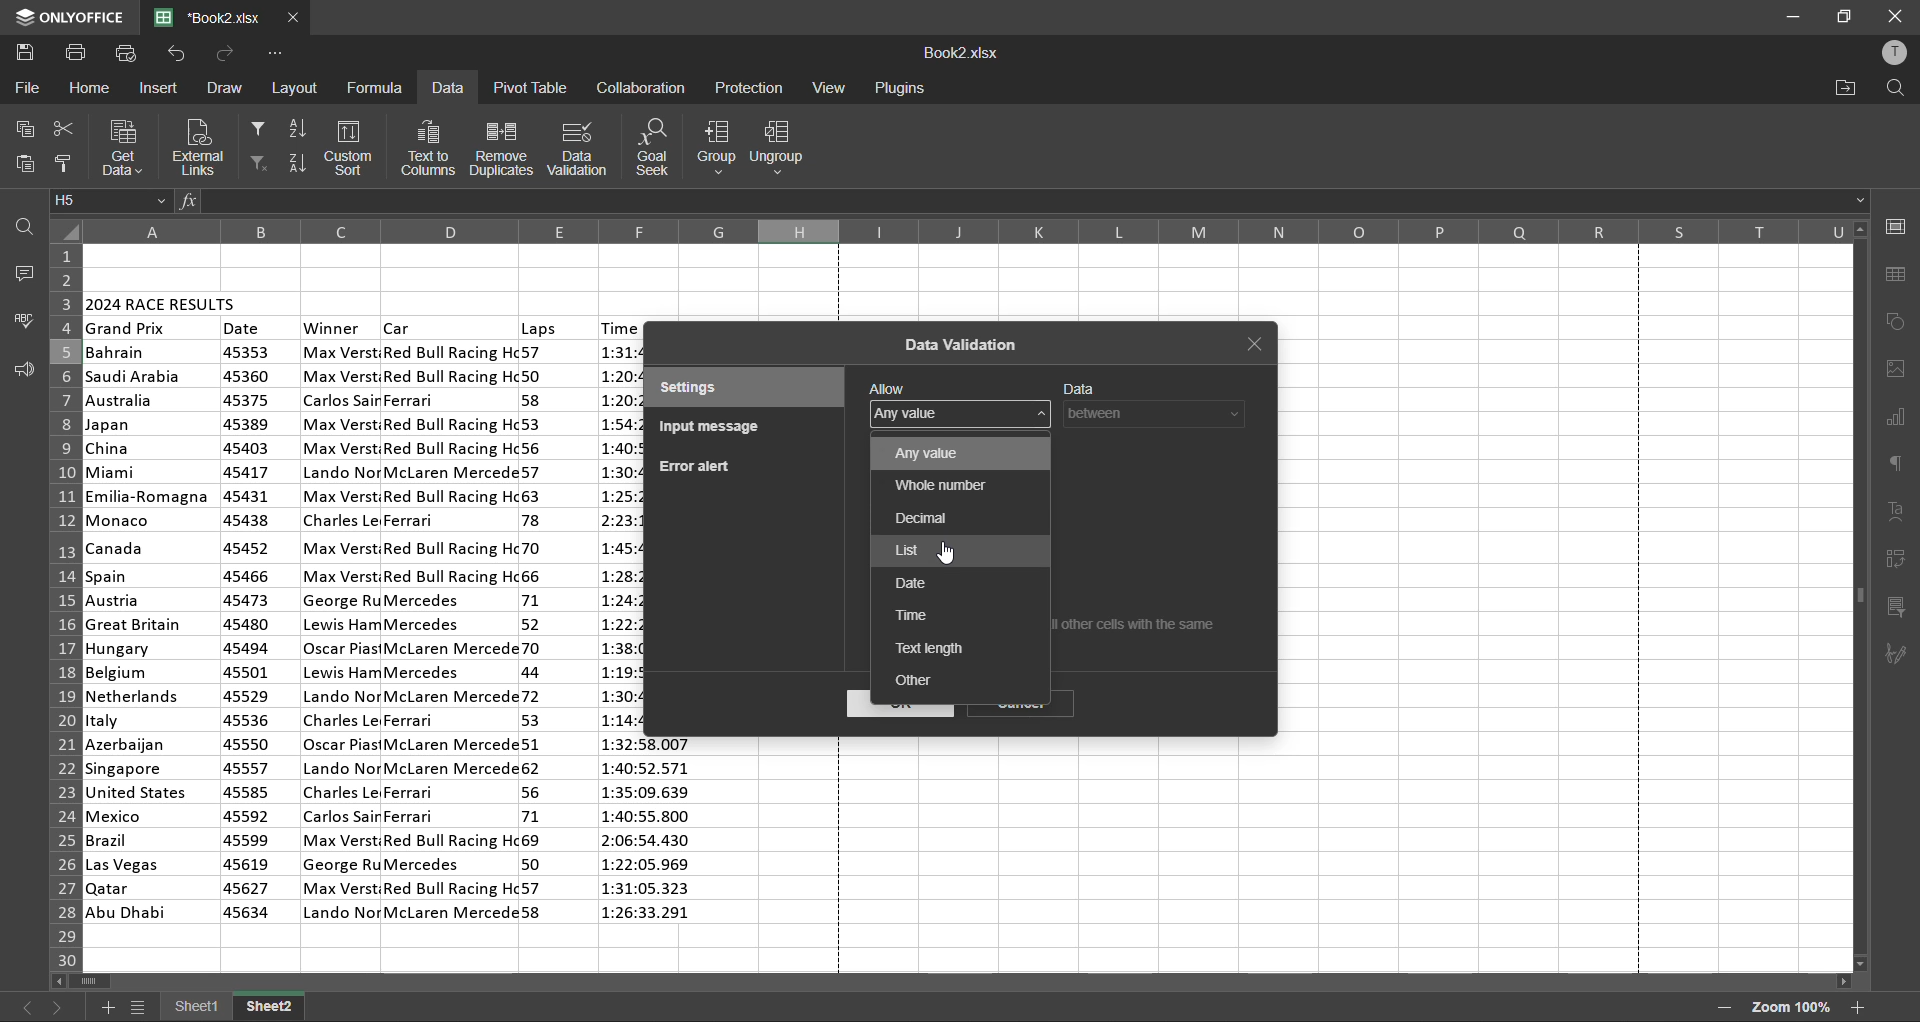  What do you see at coordinates (1896, 420) in the screenshot?
I see `charts` at bounding box center [1896, 420].